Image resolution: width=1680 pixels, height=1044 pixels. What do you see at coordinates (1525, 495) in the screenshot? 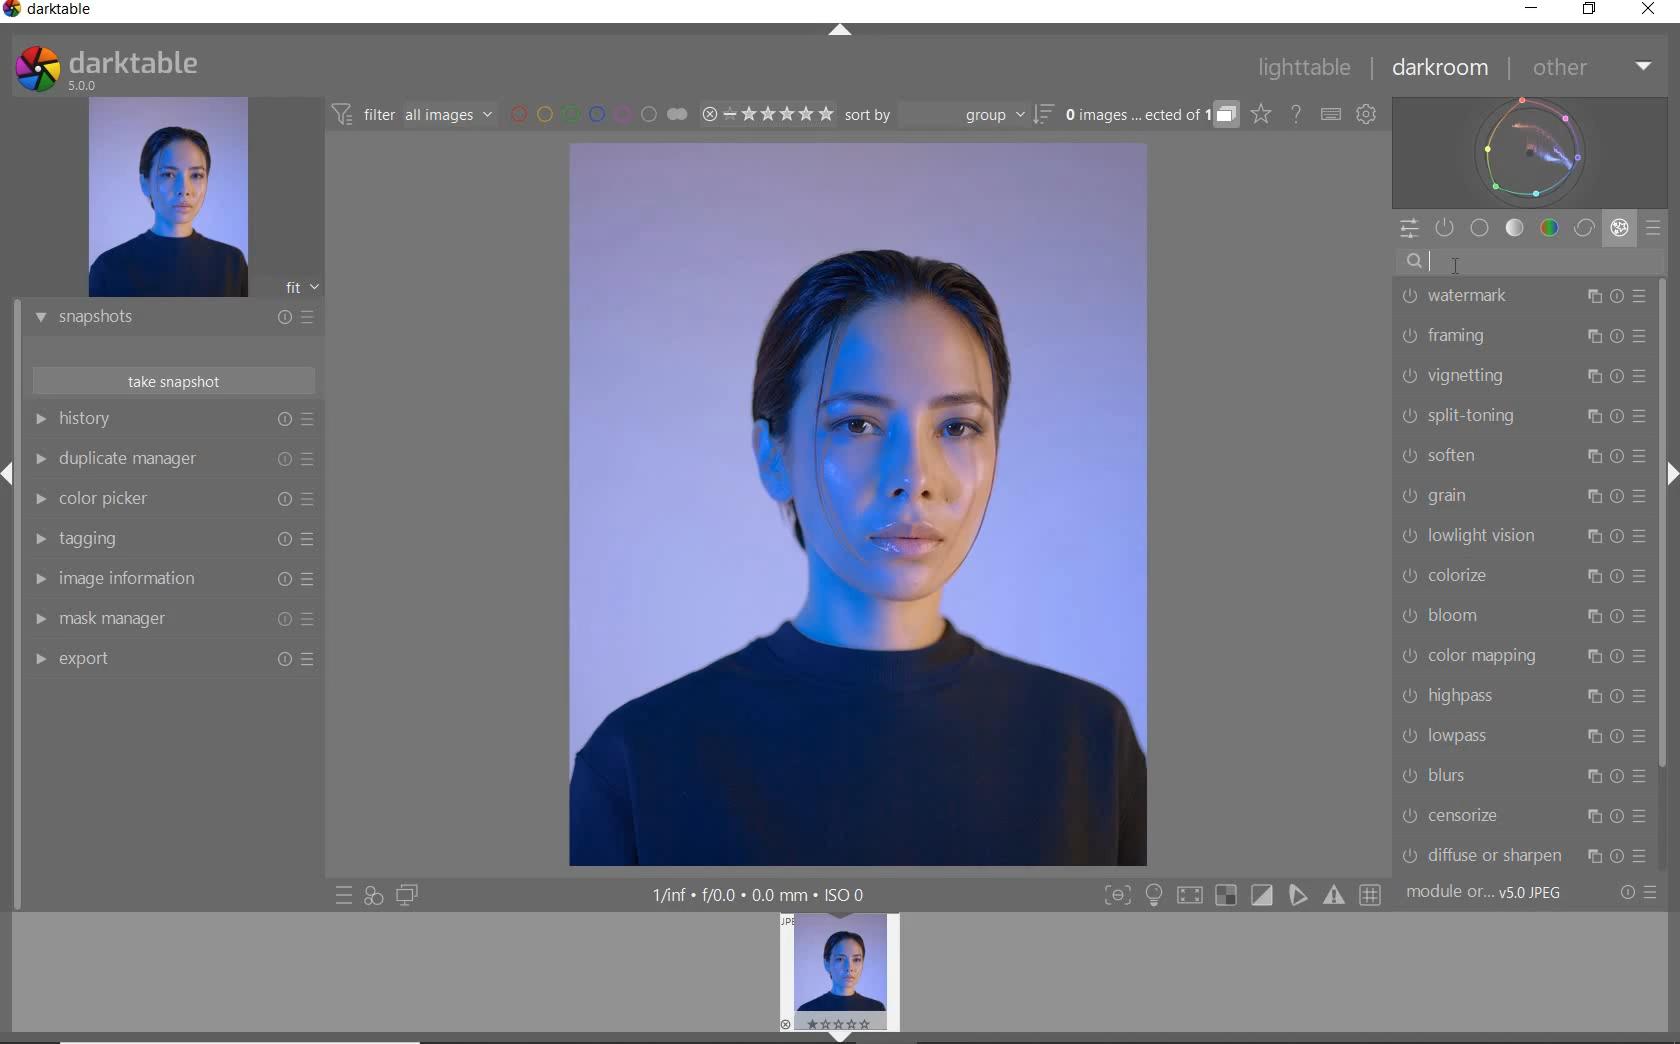
I see `GRAIN` at bounding box center [1525, 495].